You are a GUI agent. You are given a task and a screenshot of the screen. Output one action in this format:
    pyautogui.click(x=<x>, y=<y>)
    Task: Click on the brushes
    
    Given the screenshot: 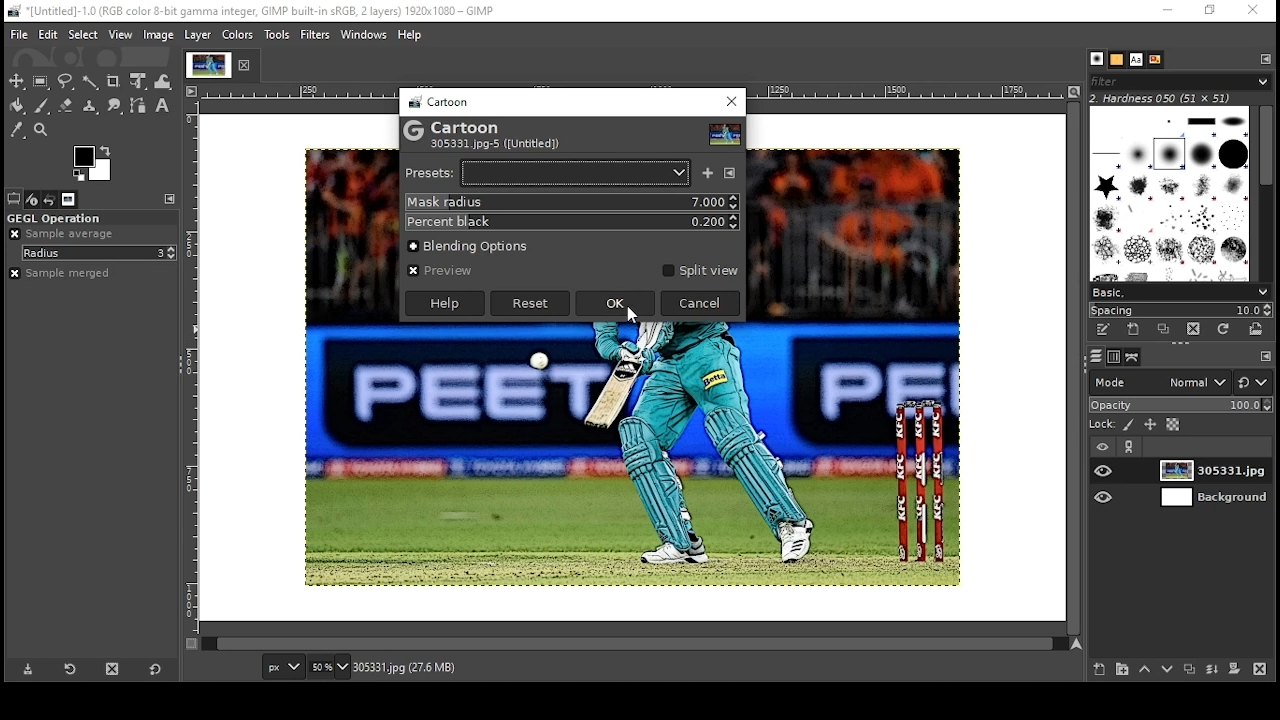 What is the action you would take?
    pyautogui.click(x=1179, y=81)
    